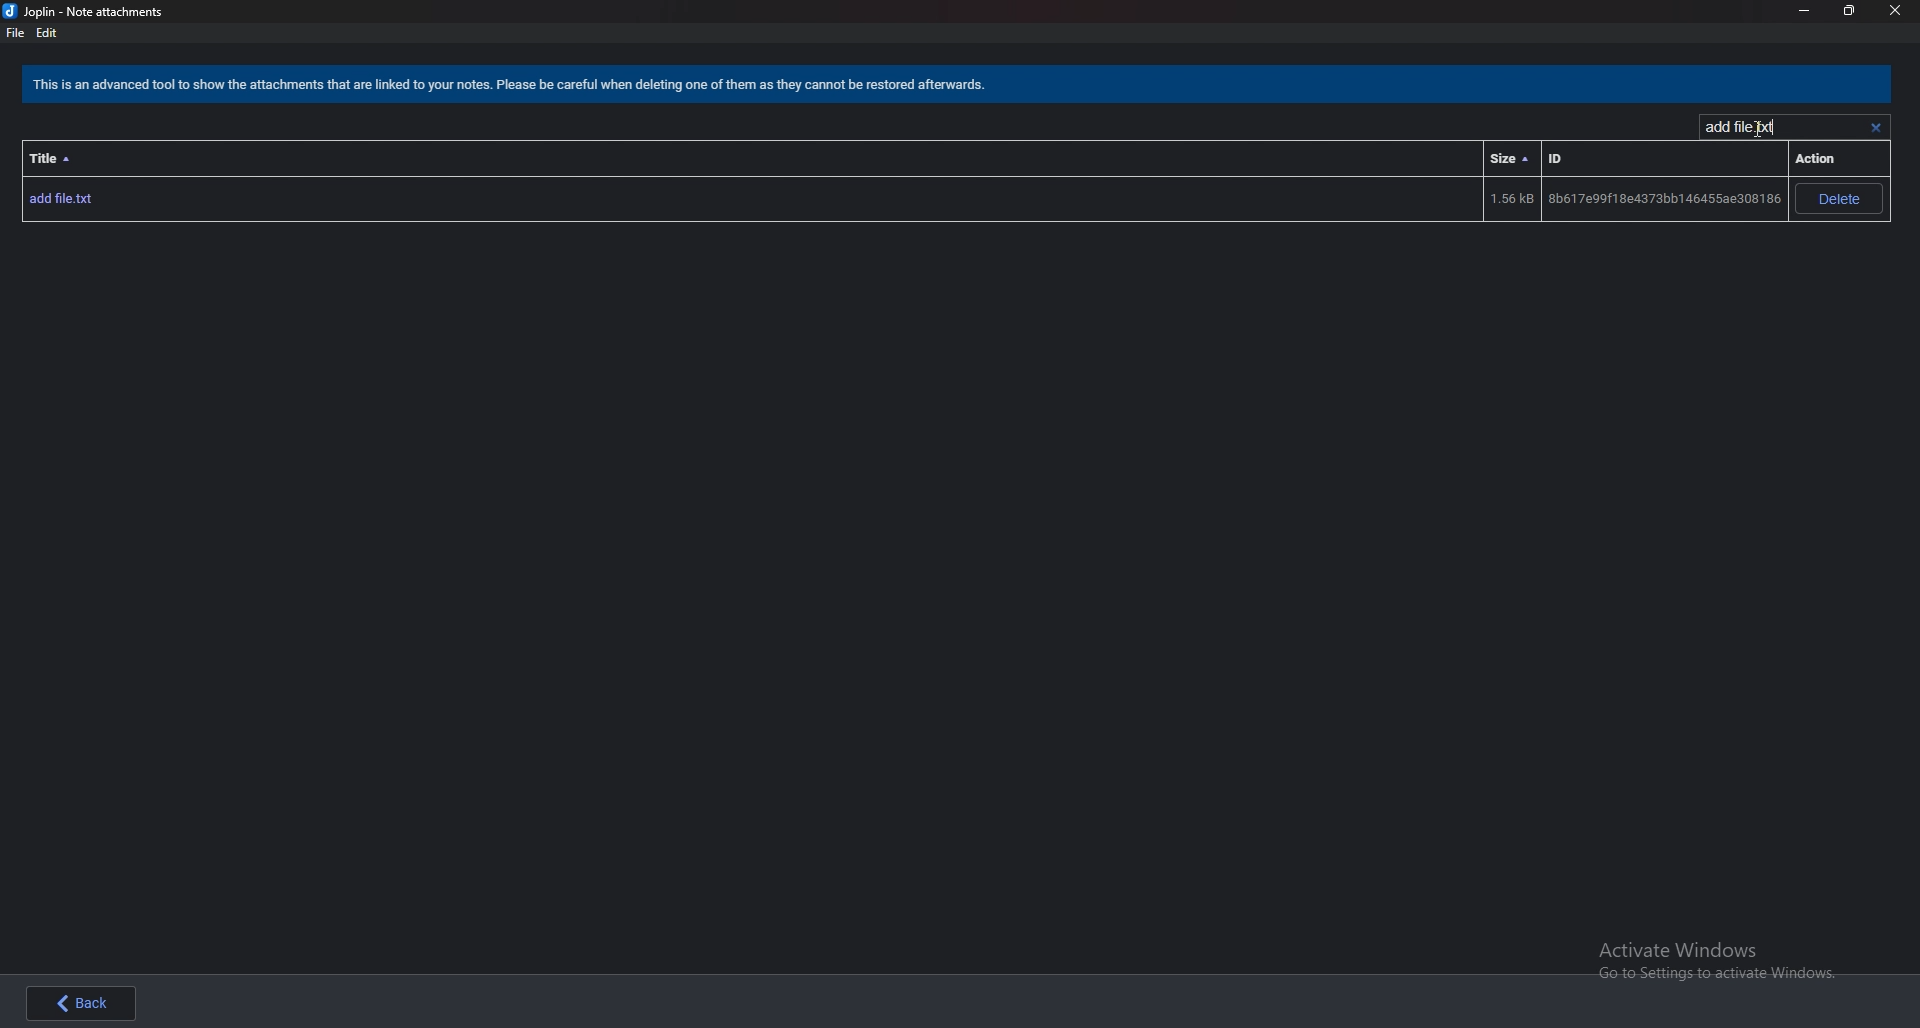 The image size is (1920, 1028). Describe the element at coordinates (1825, 158) in the screenshot. I see `Action` at that location.